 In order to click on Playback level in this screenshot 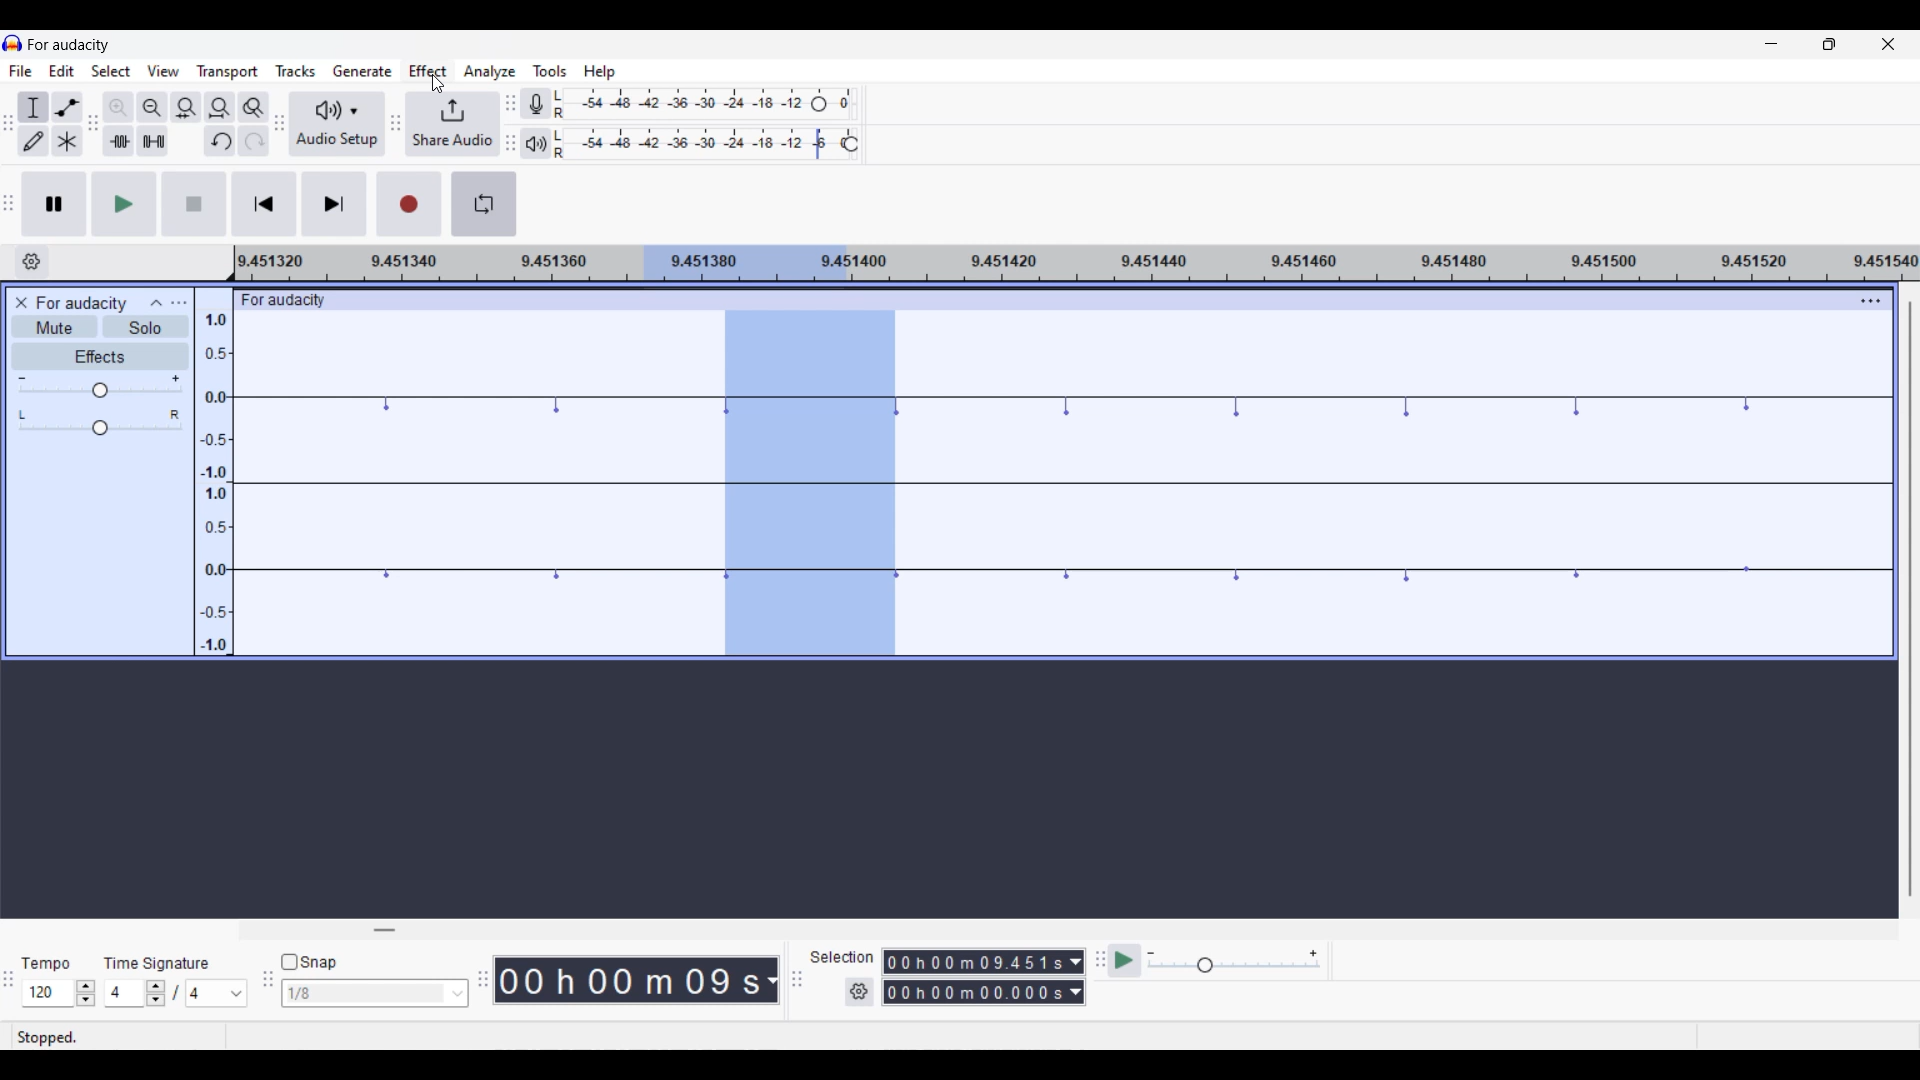, I will do `click(708, 144)`.